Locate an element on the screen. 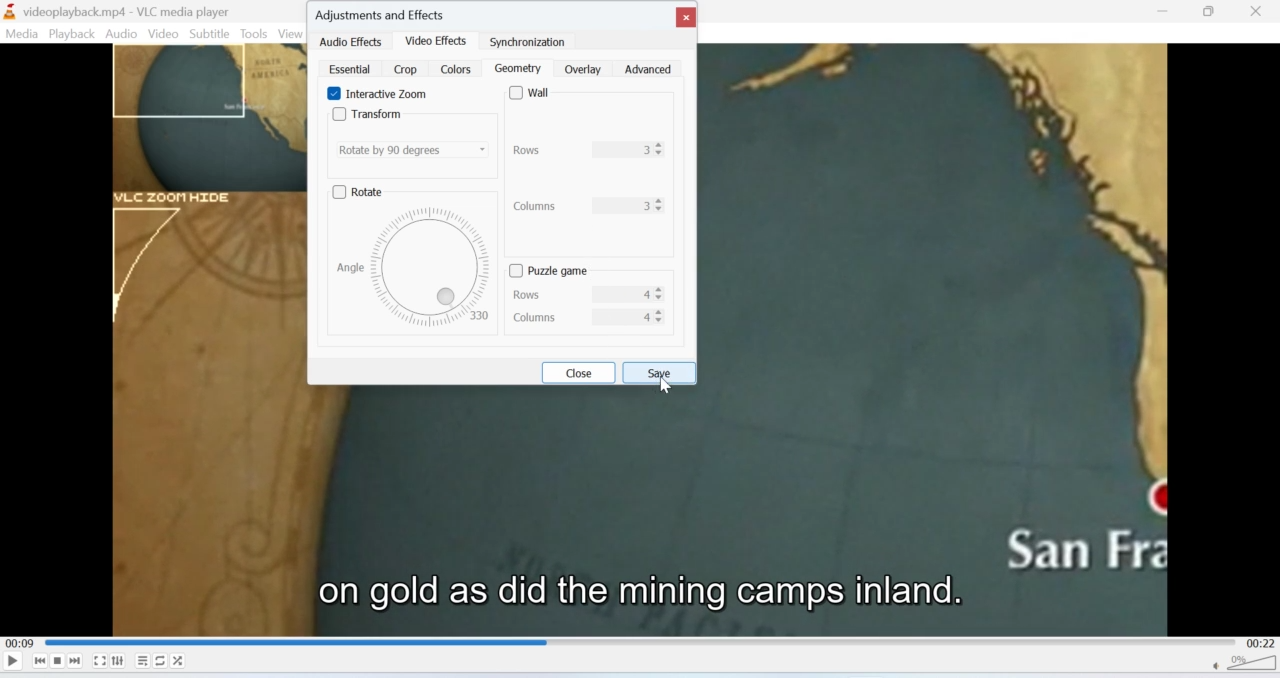  Playbar is located at coordinates (642, 642).